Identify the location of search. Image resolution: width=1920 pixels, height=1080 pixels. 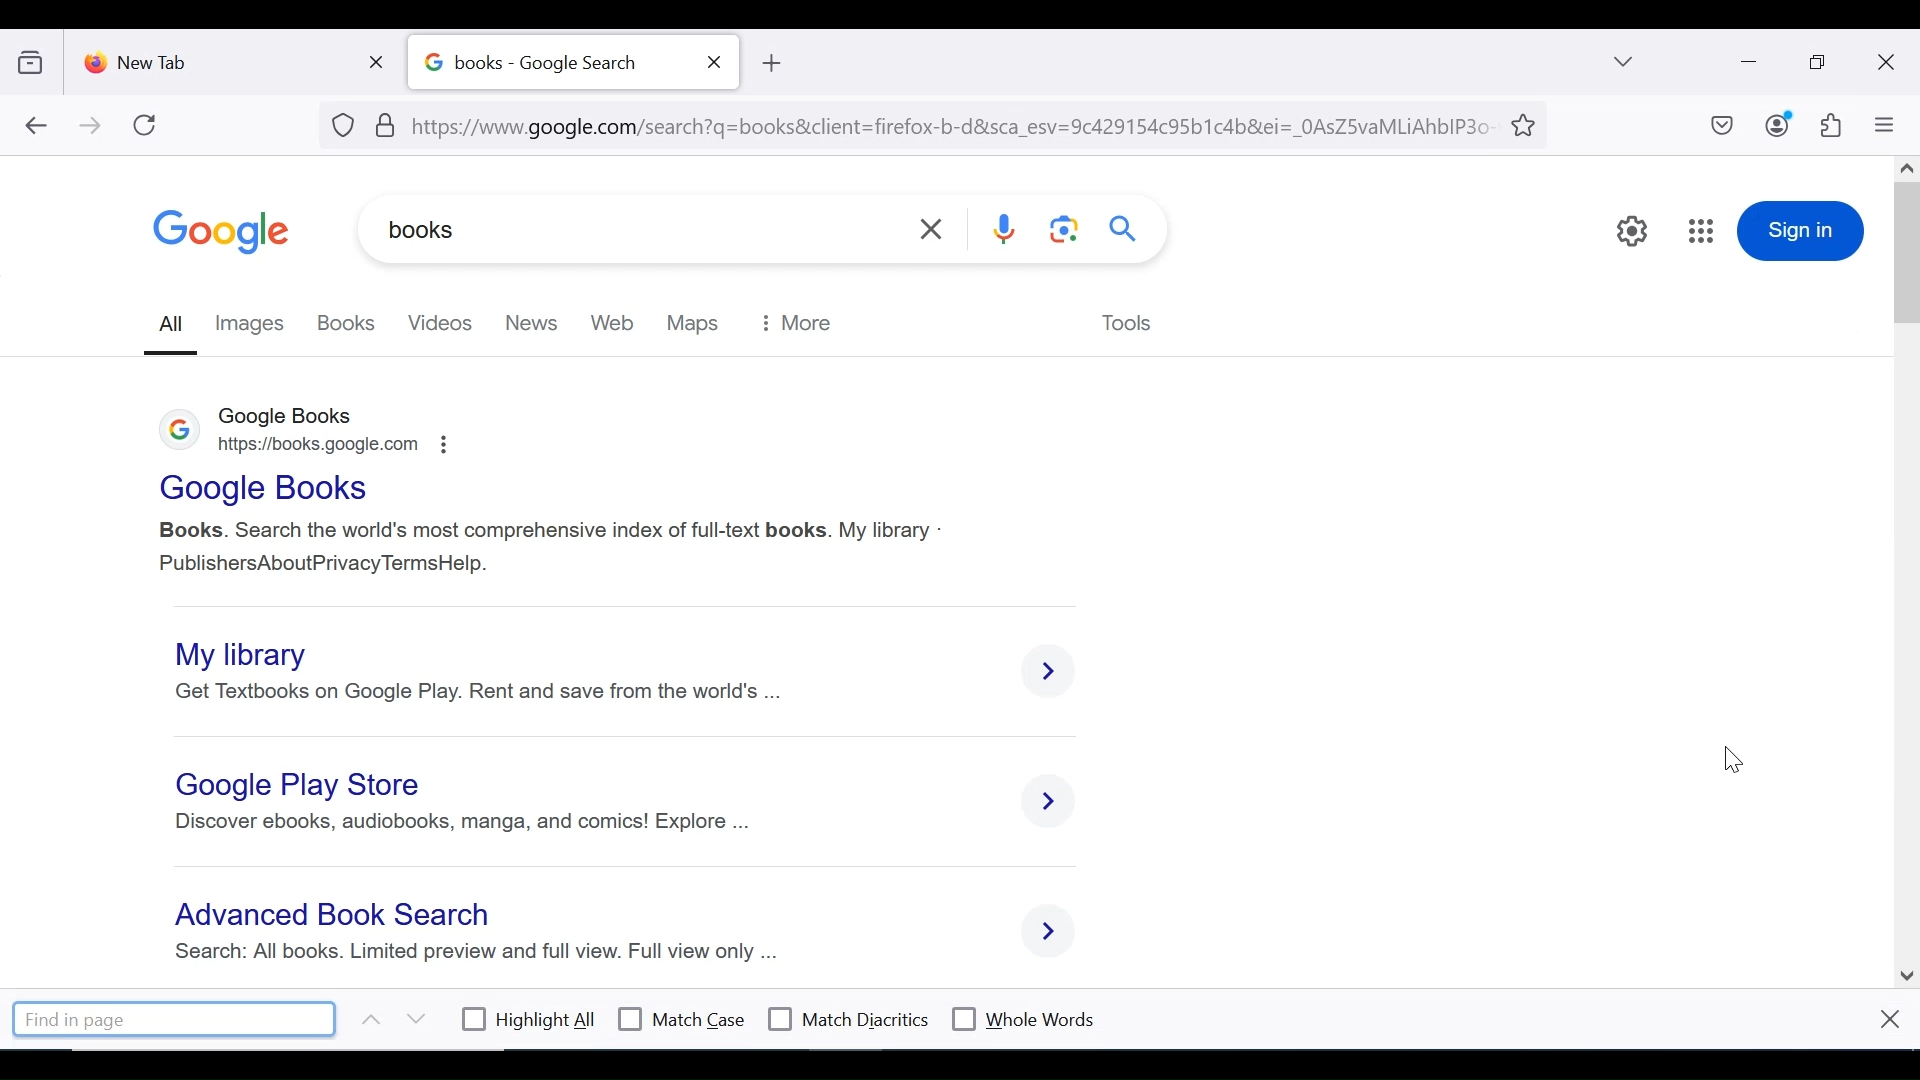
(1125, 227).